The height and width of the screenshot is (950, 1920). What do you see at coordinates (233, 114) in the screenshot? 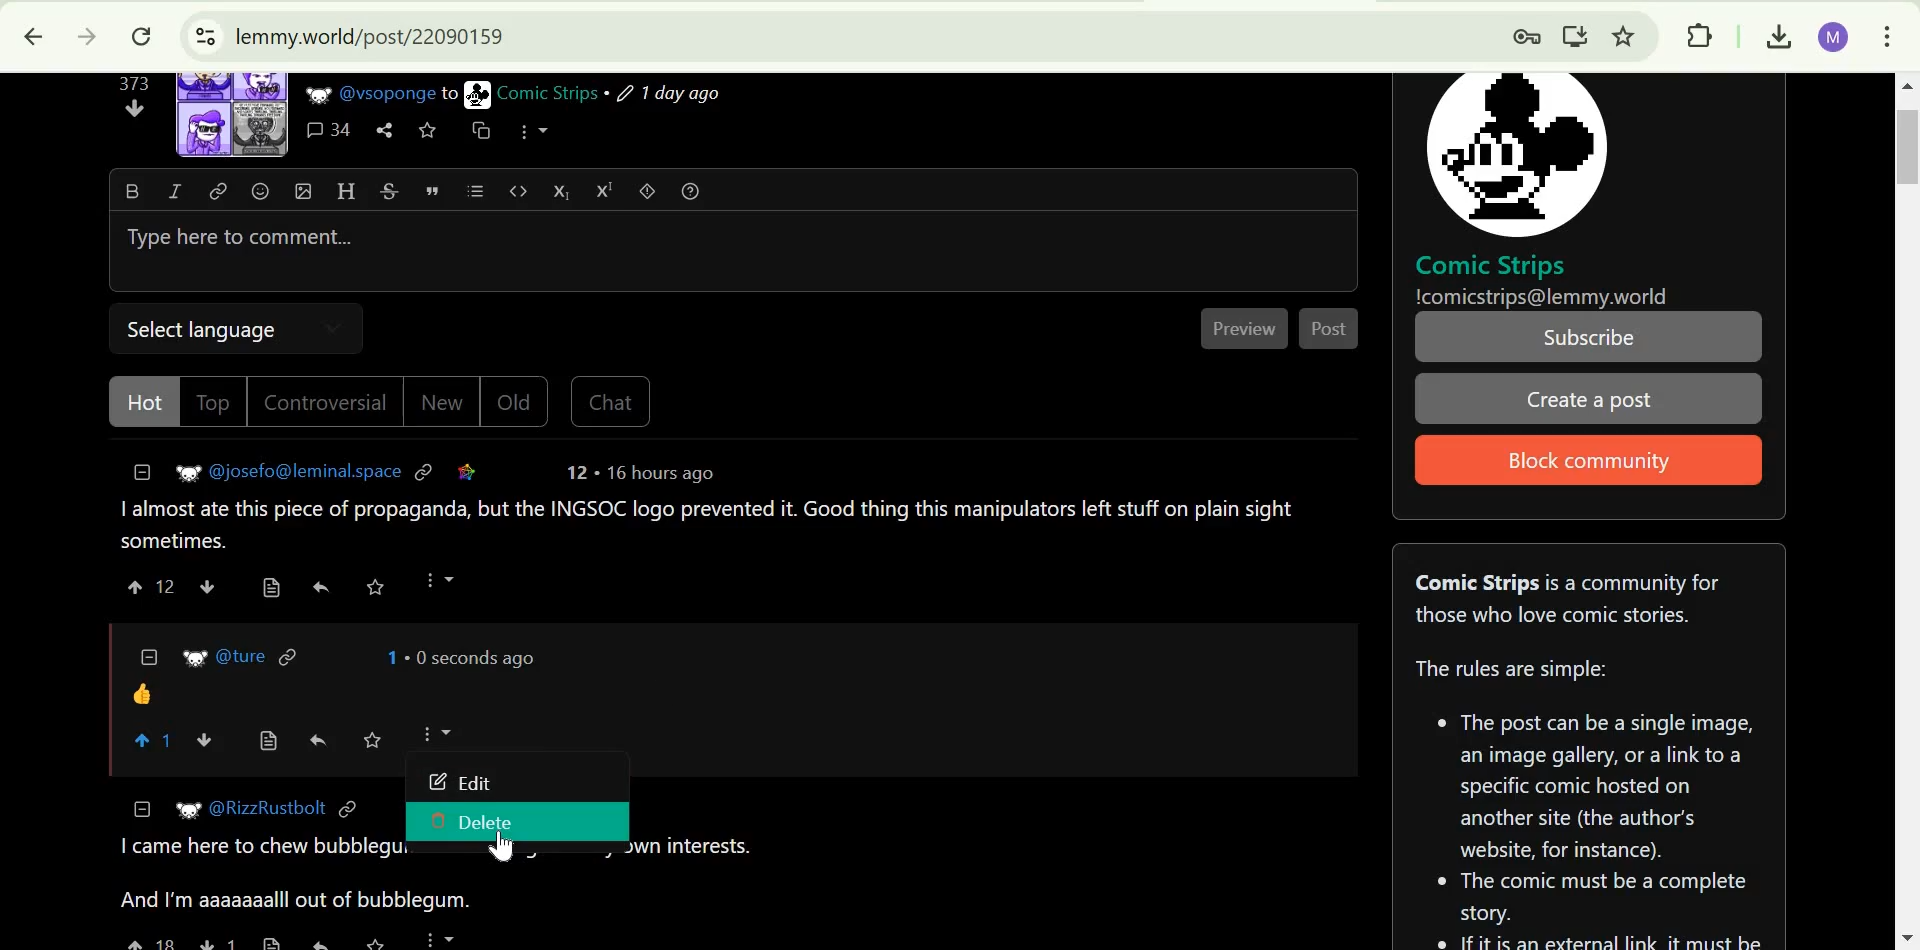
I see `expand here` at bounding box center [233, 114].